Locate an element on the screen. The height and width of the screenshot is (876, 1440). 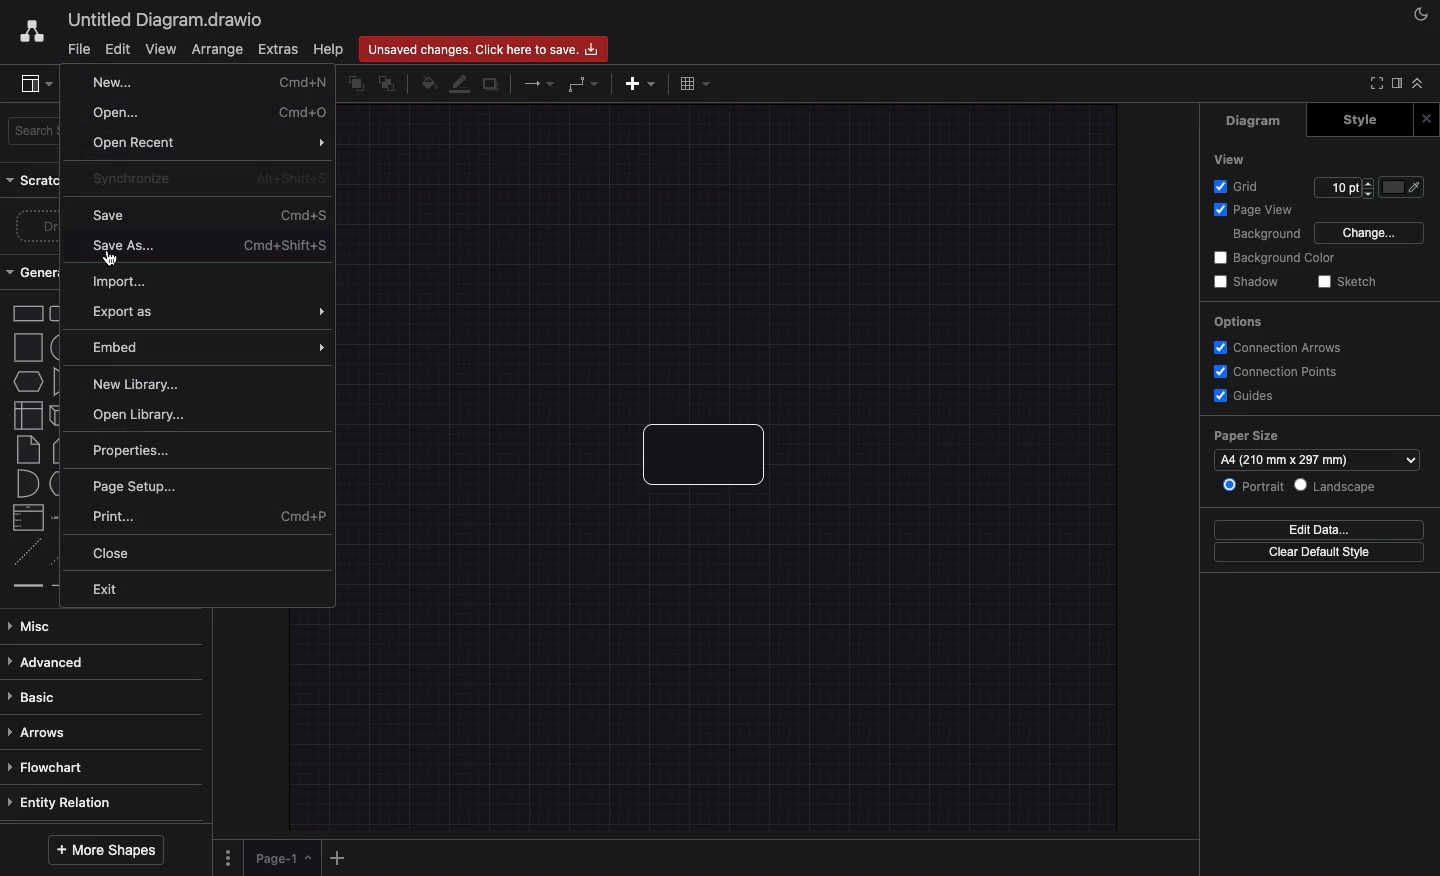
To back is located at coordinates (390, 86).